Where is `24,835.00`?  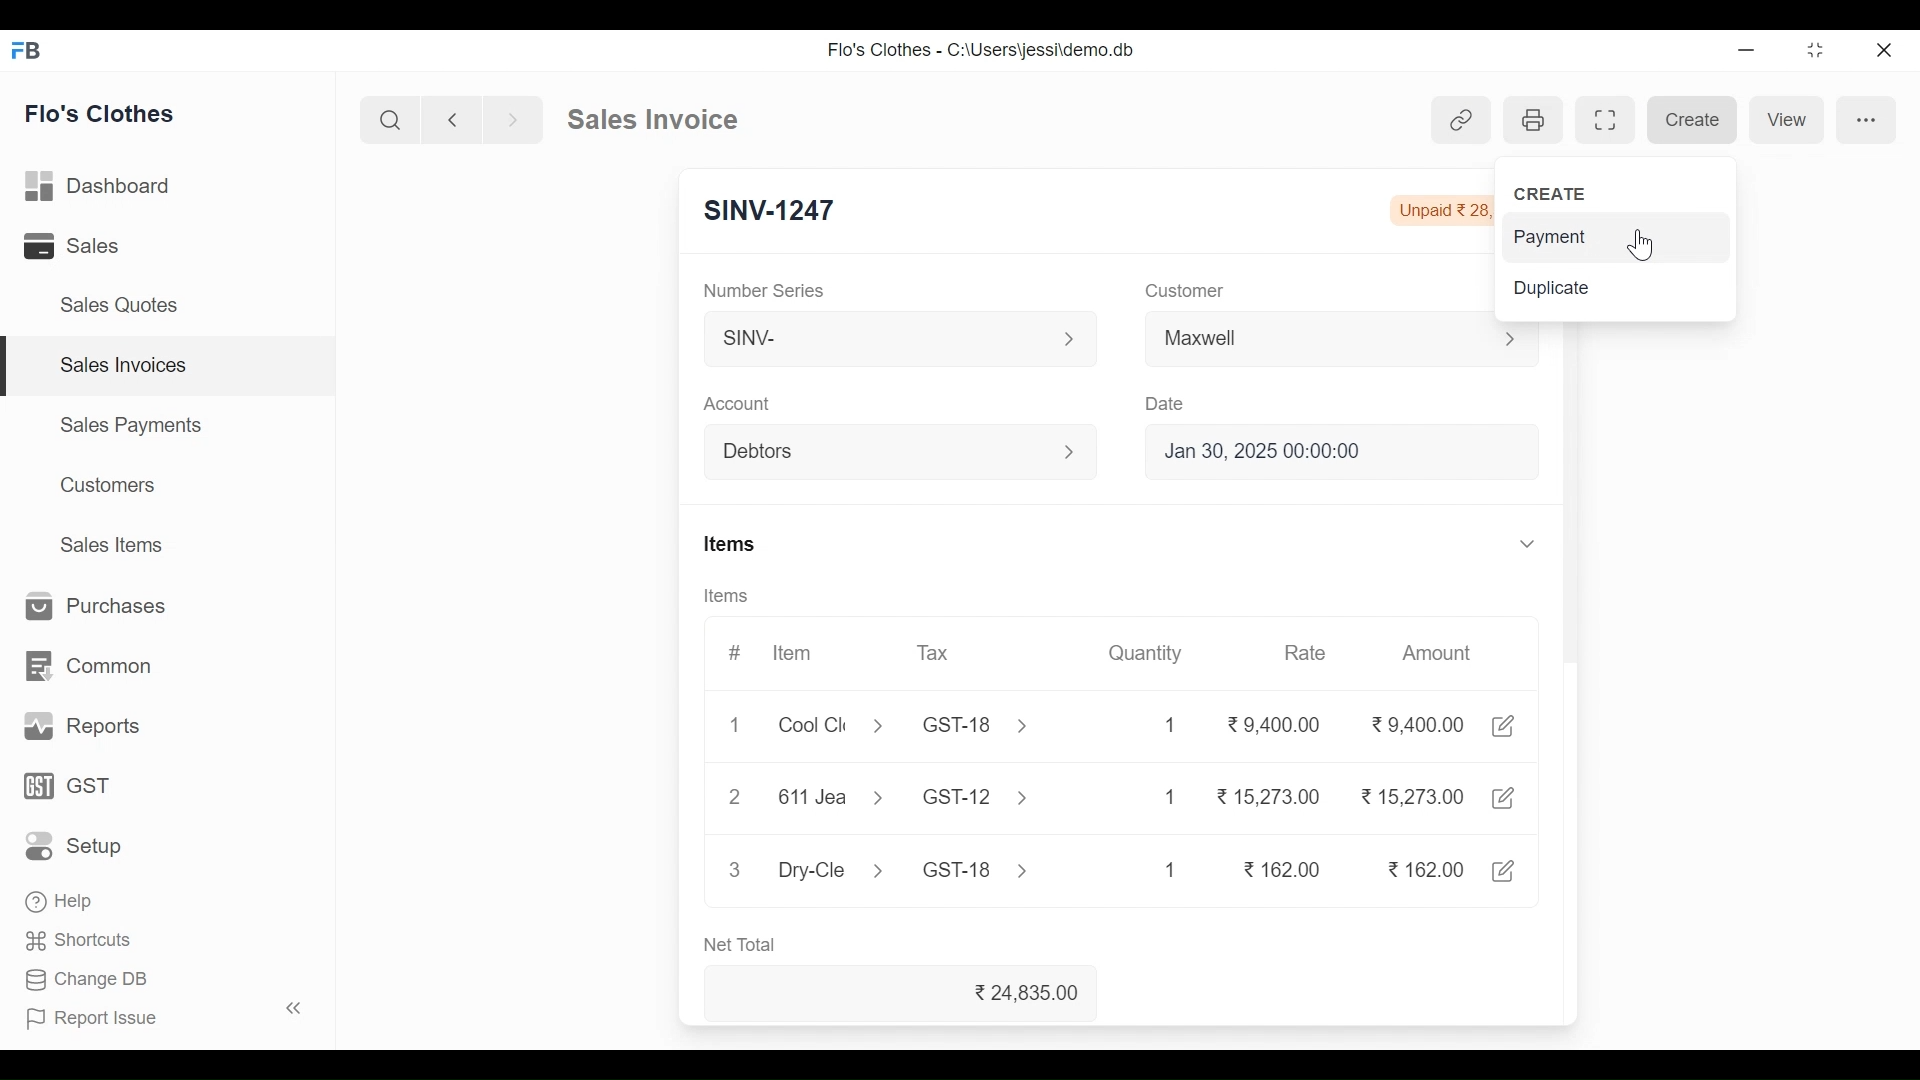
24,835.00 is located at coordinates (1032, 993).